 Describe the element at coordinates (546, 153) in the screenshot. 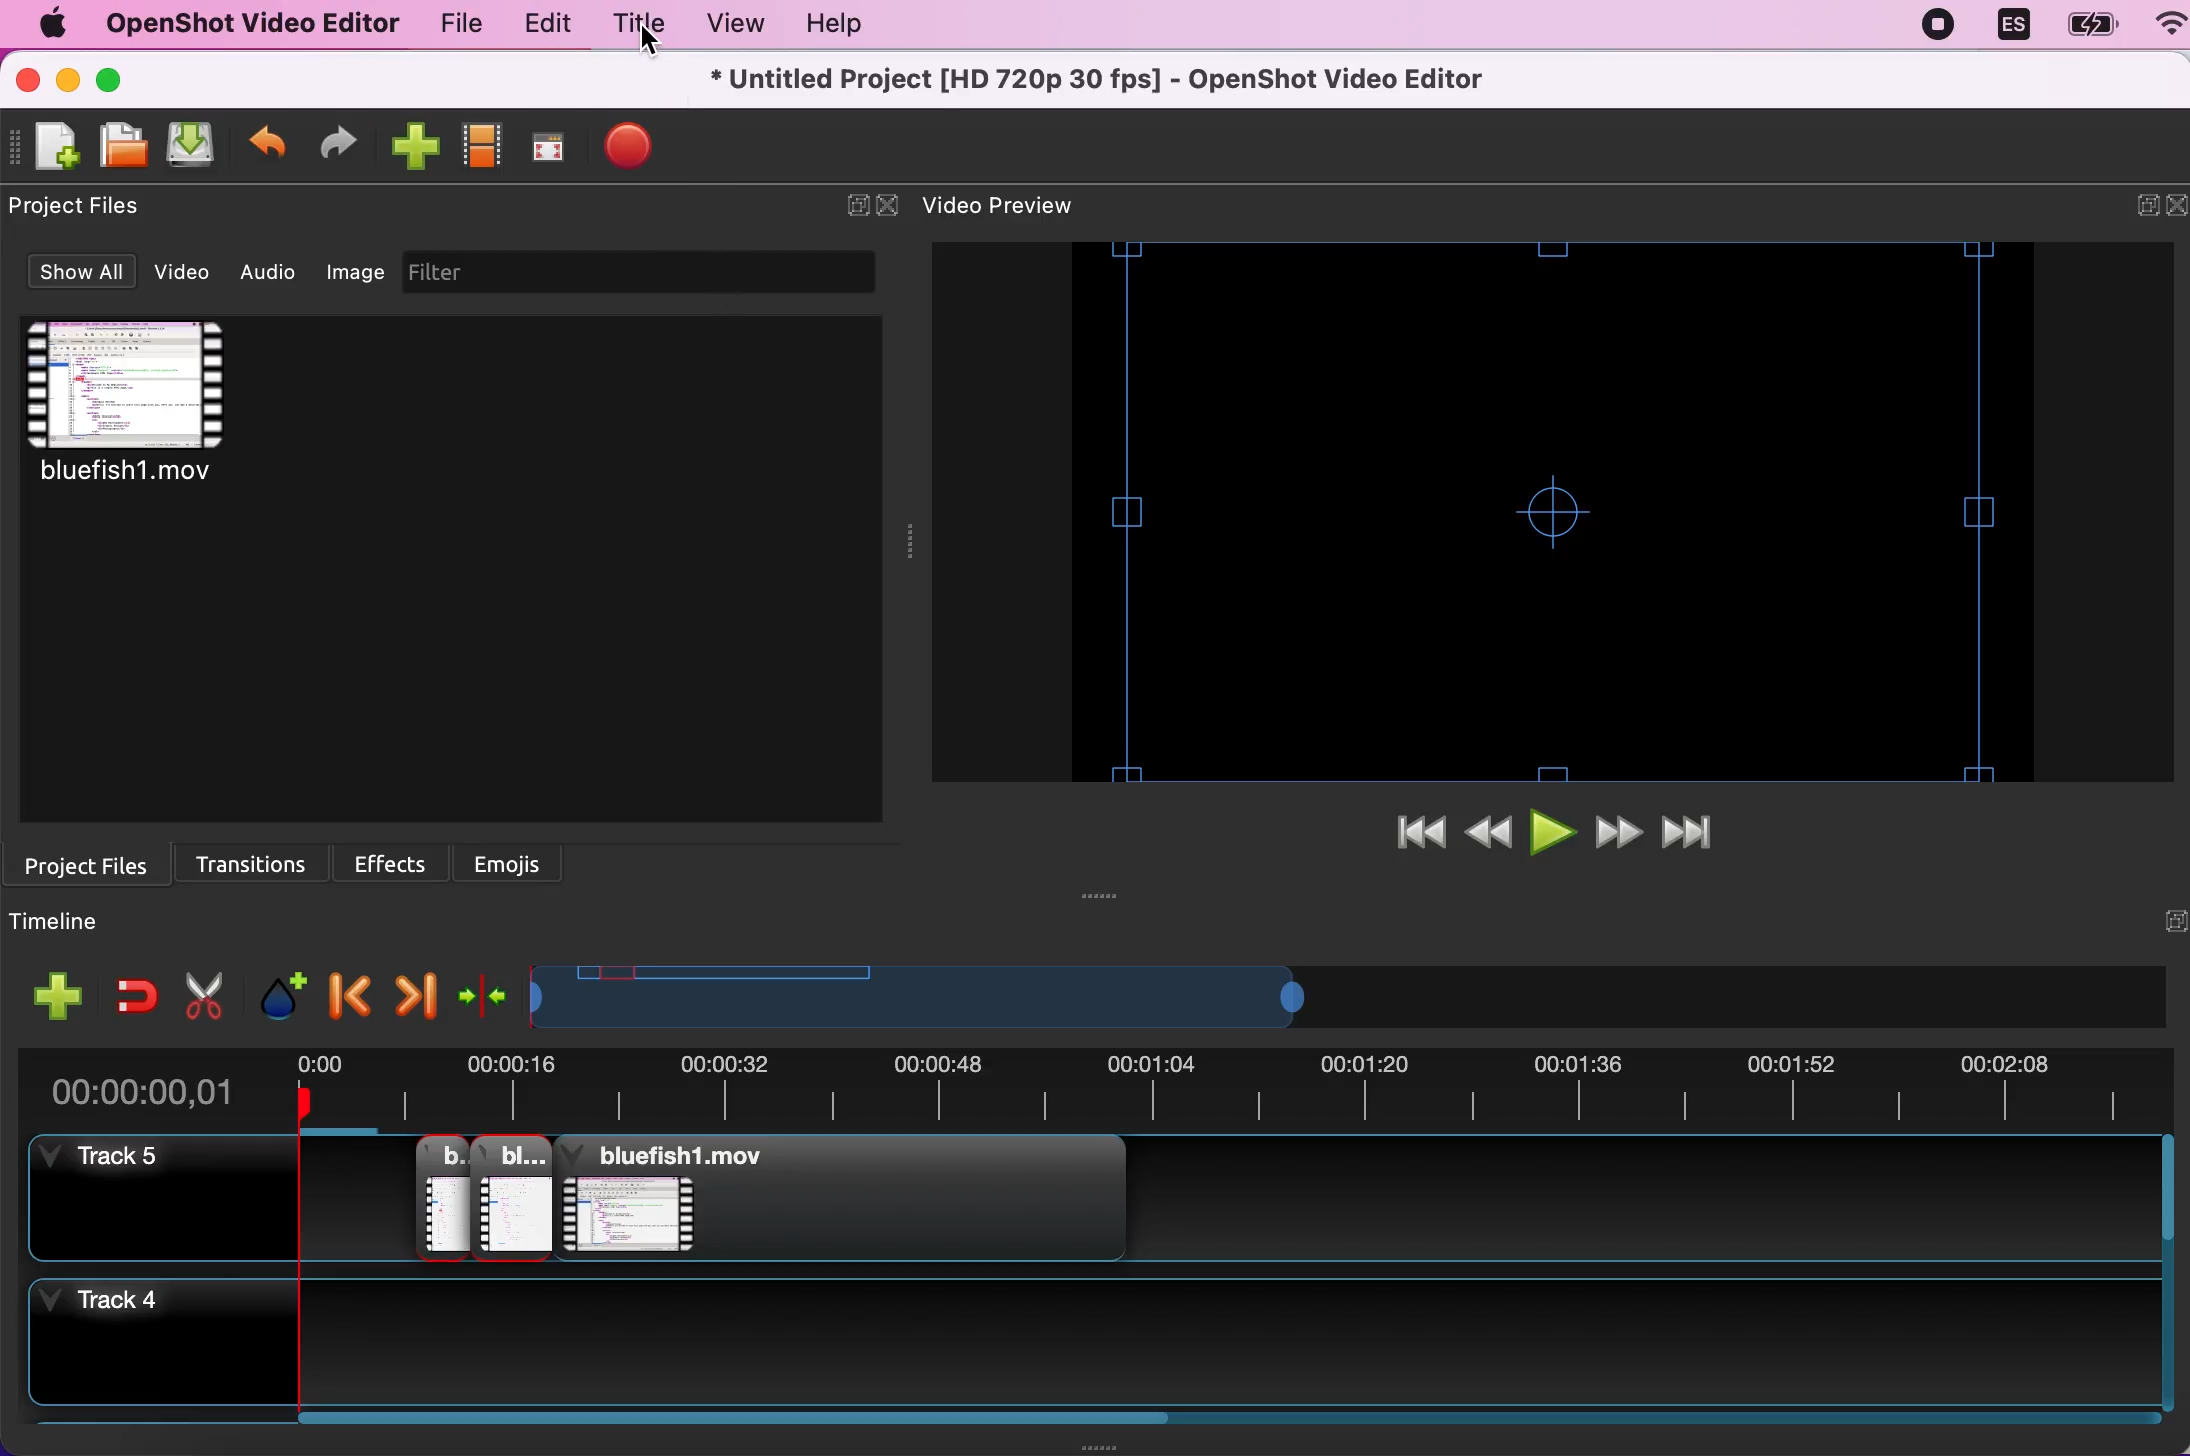

I see `full screen` at that location.